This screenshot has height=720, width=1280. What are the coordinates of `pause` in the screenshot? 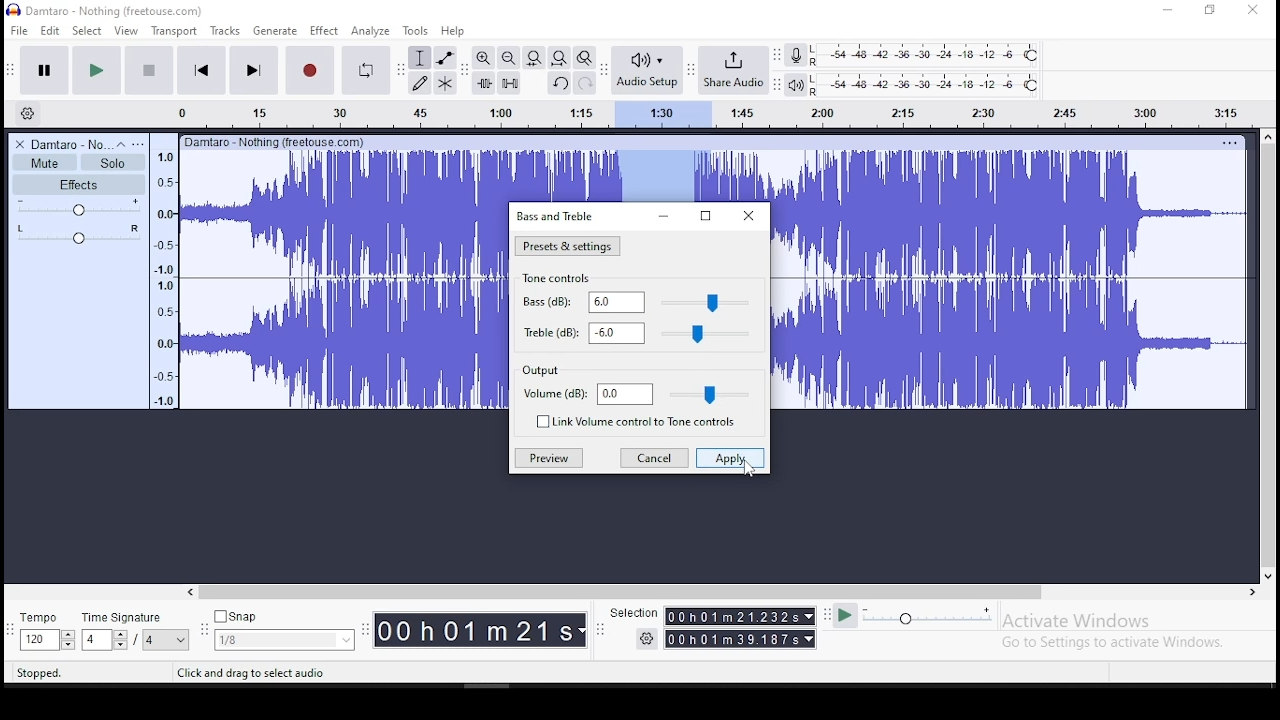 It's located at (46, 71).